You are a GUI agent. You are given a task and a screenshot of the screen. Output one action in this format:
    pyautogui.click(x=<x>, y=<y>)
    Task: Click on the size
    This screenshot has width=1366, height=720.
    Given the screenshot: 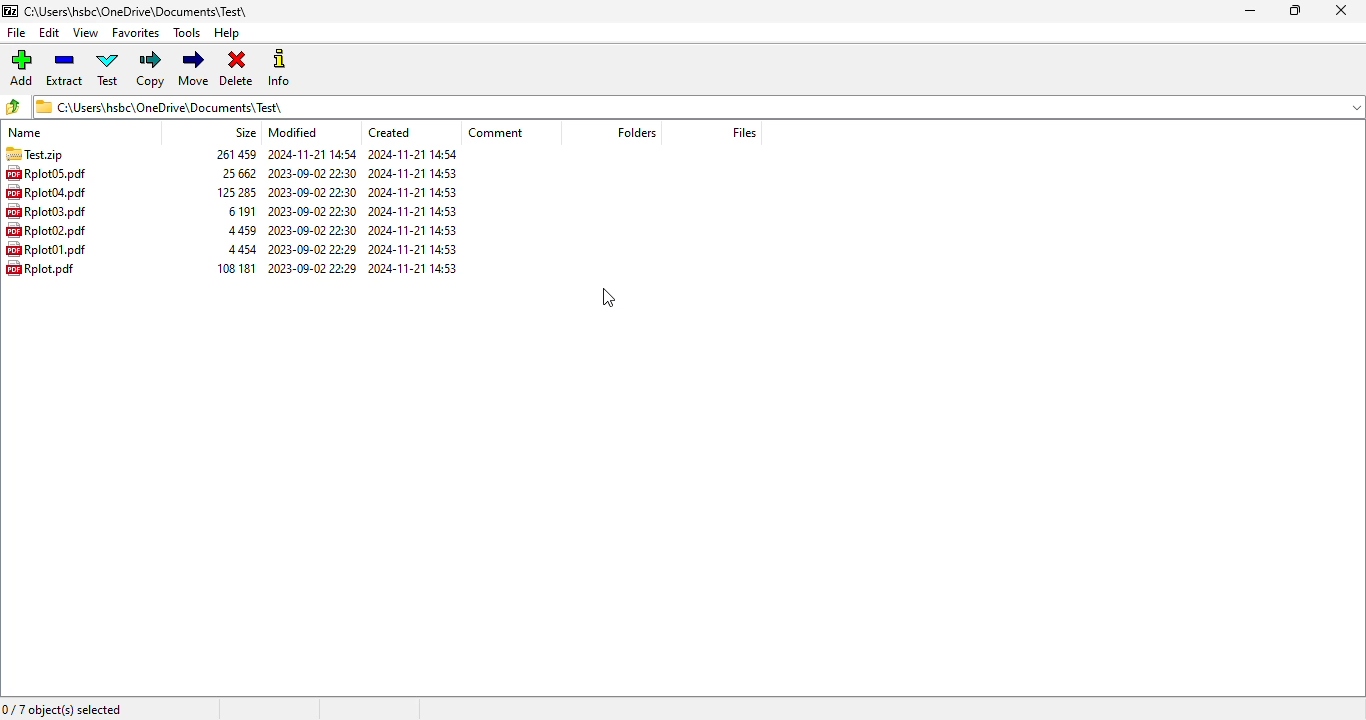 What is the action you would take?
    pyautogui.click(x=246, y=132)
    